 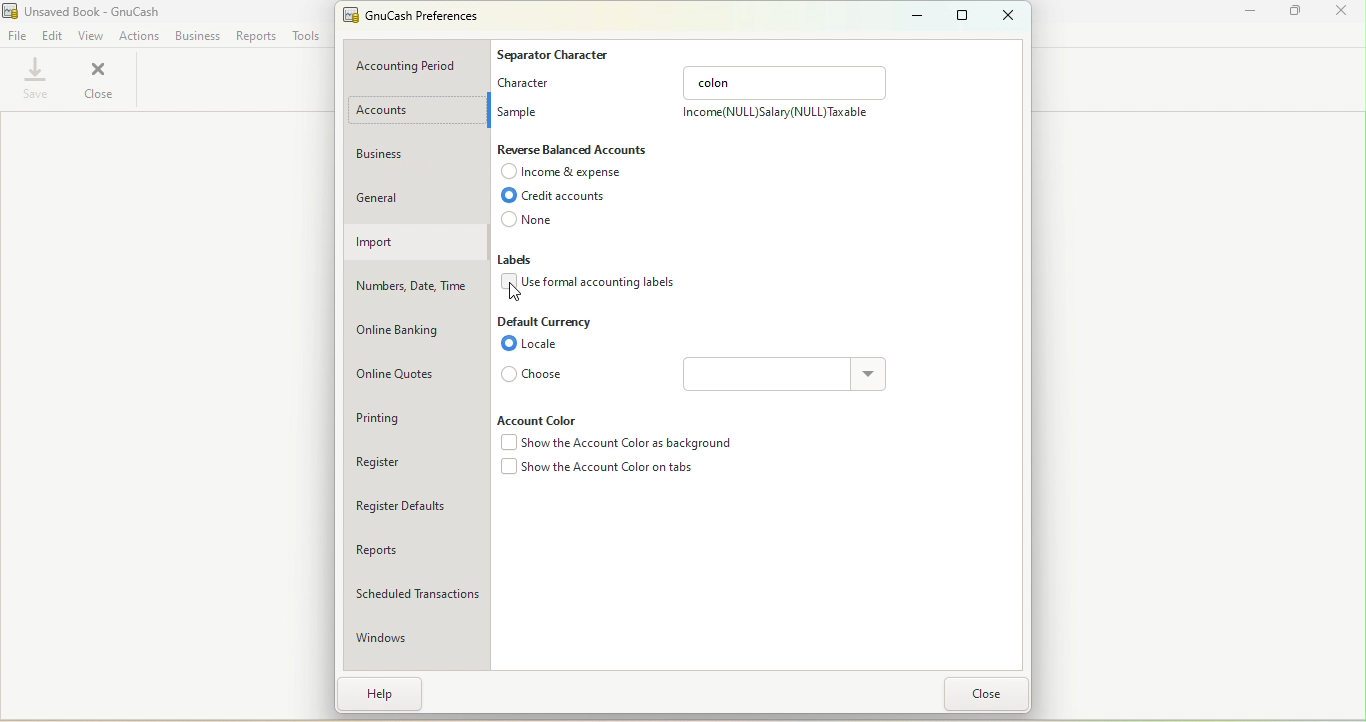 I want to click on Character, so click(x=529, y=82).